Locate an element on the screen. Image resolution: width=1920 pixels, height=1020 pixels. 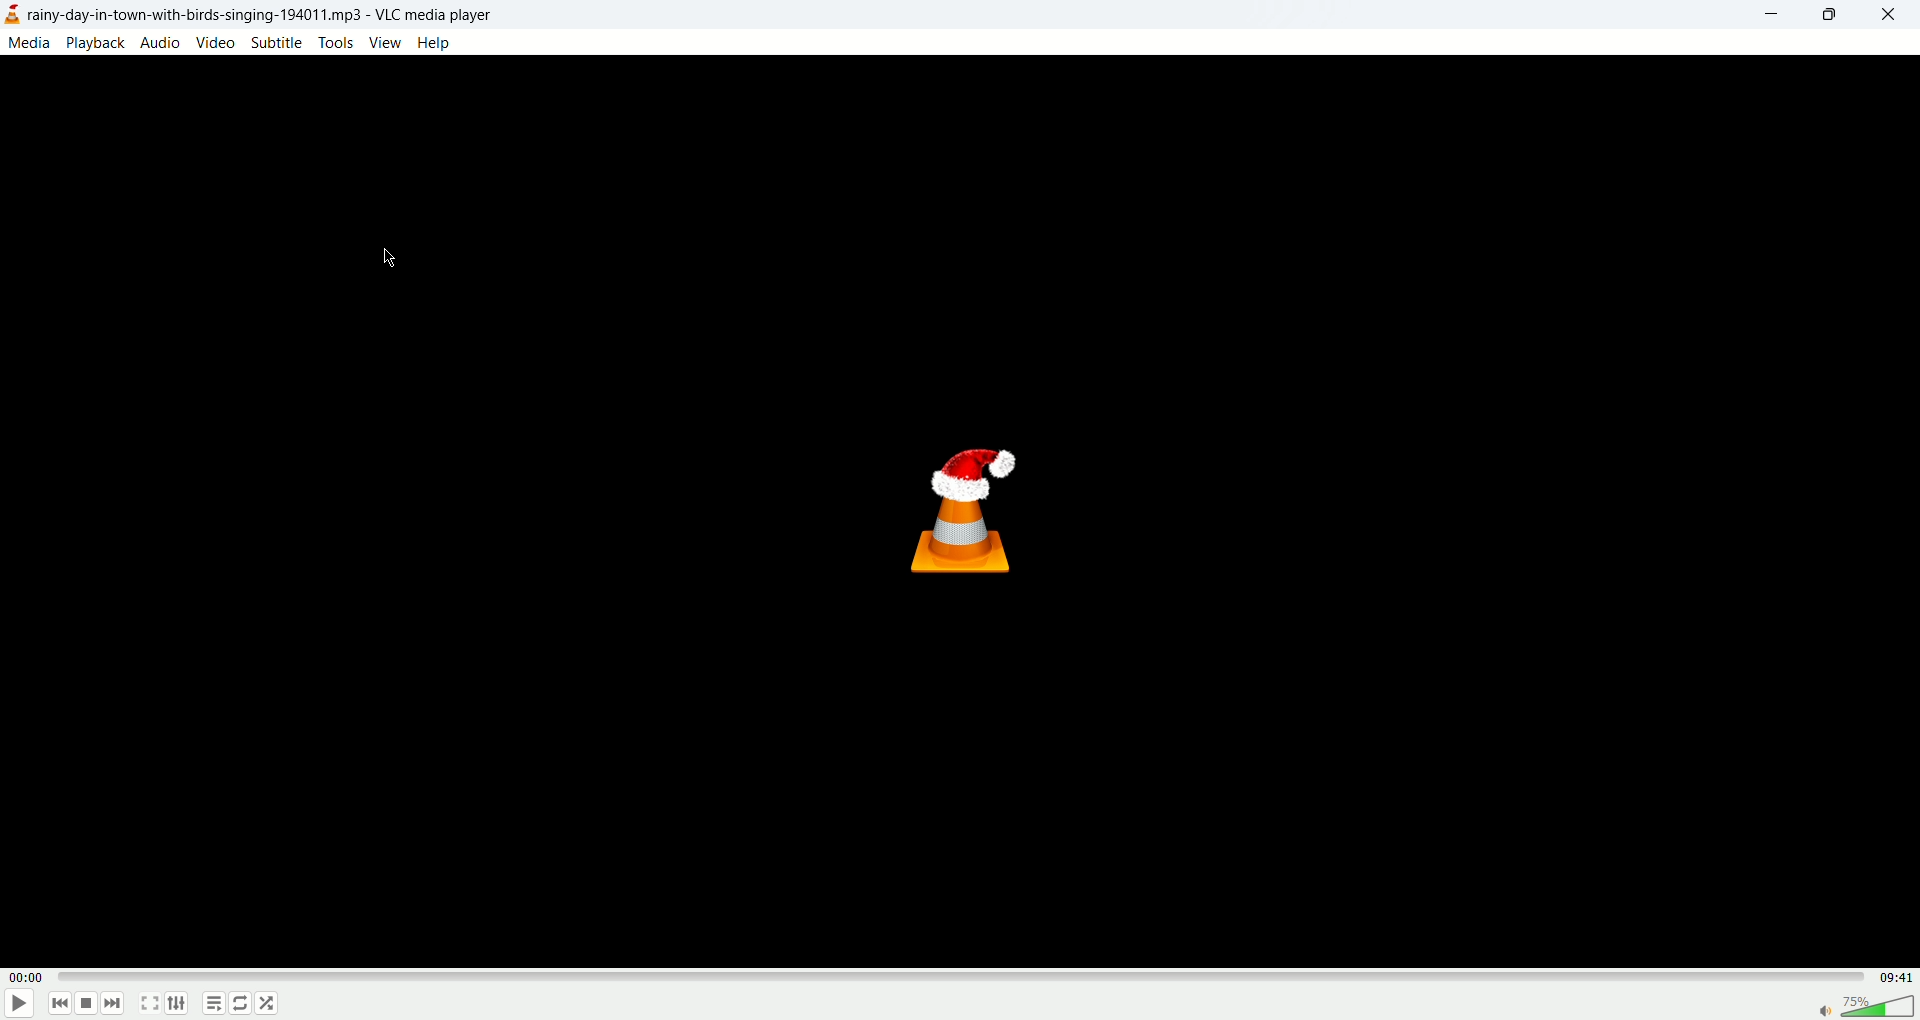
total time is located at coordinates (1892, 982).